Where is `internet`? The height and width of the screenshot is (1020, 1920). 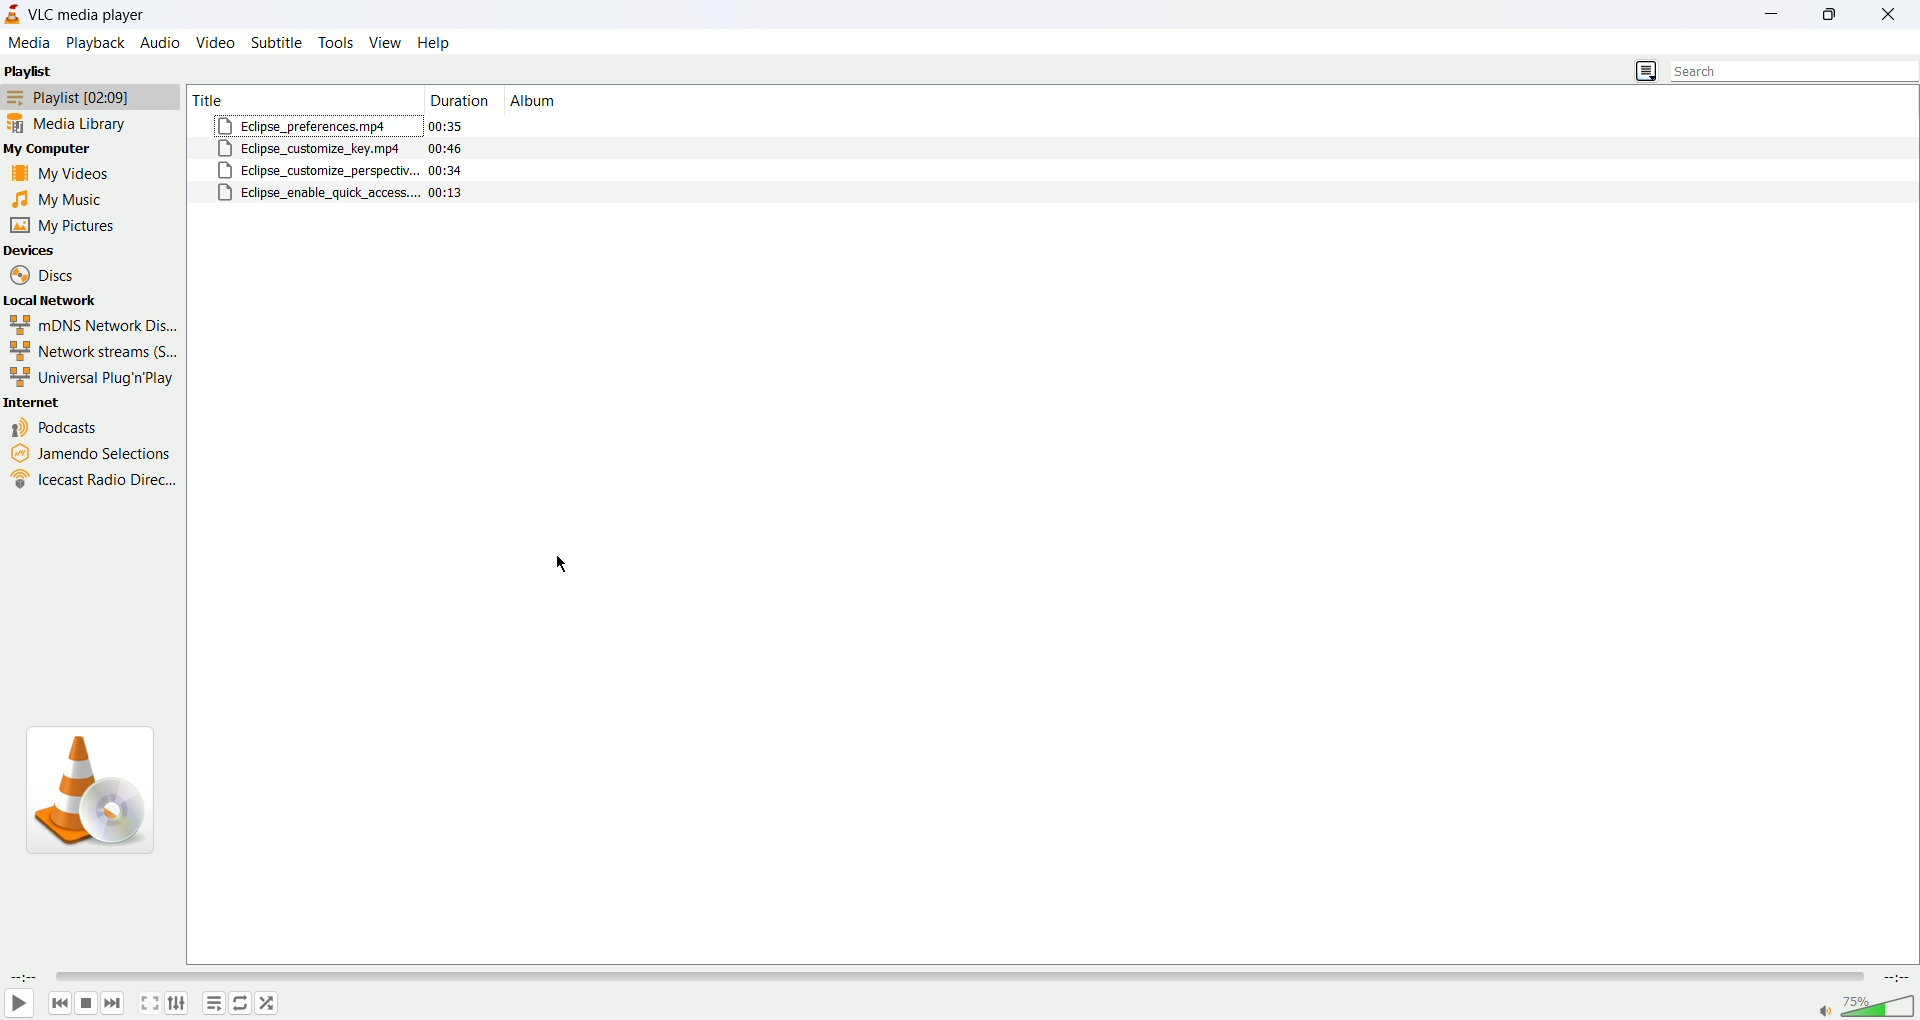
internet is located at coordinates (65, 403).